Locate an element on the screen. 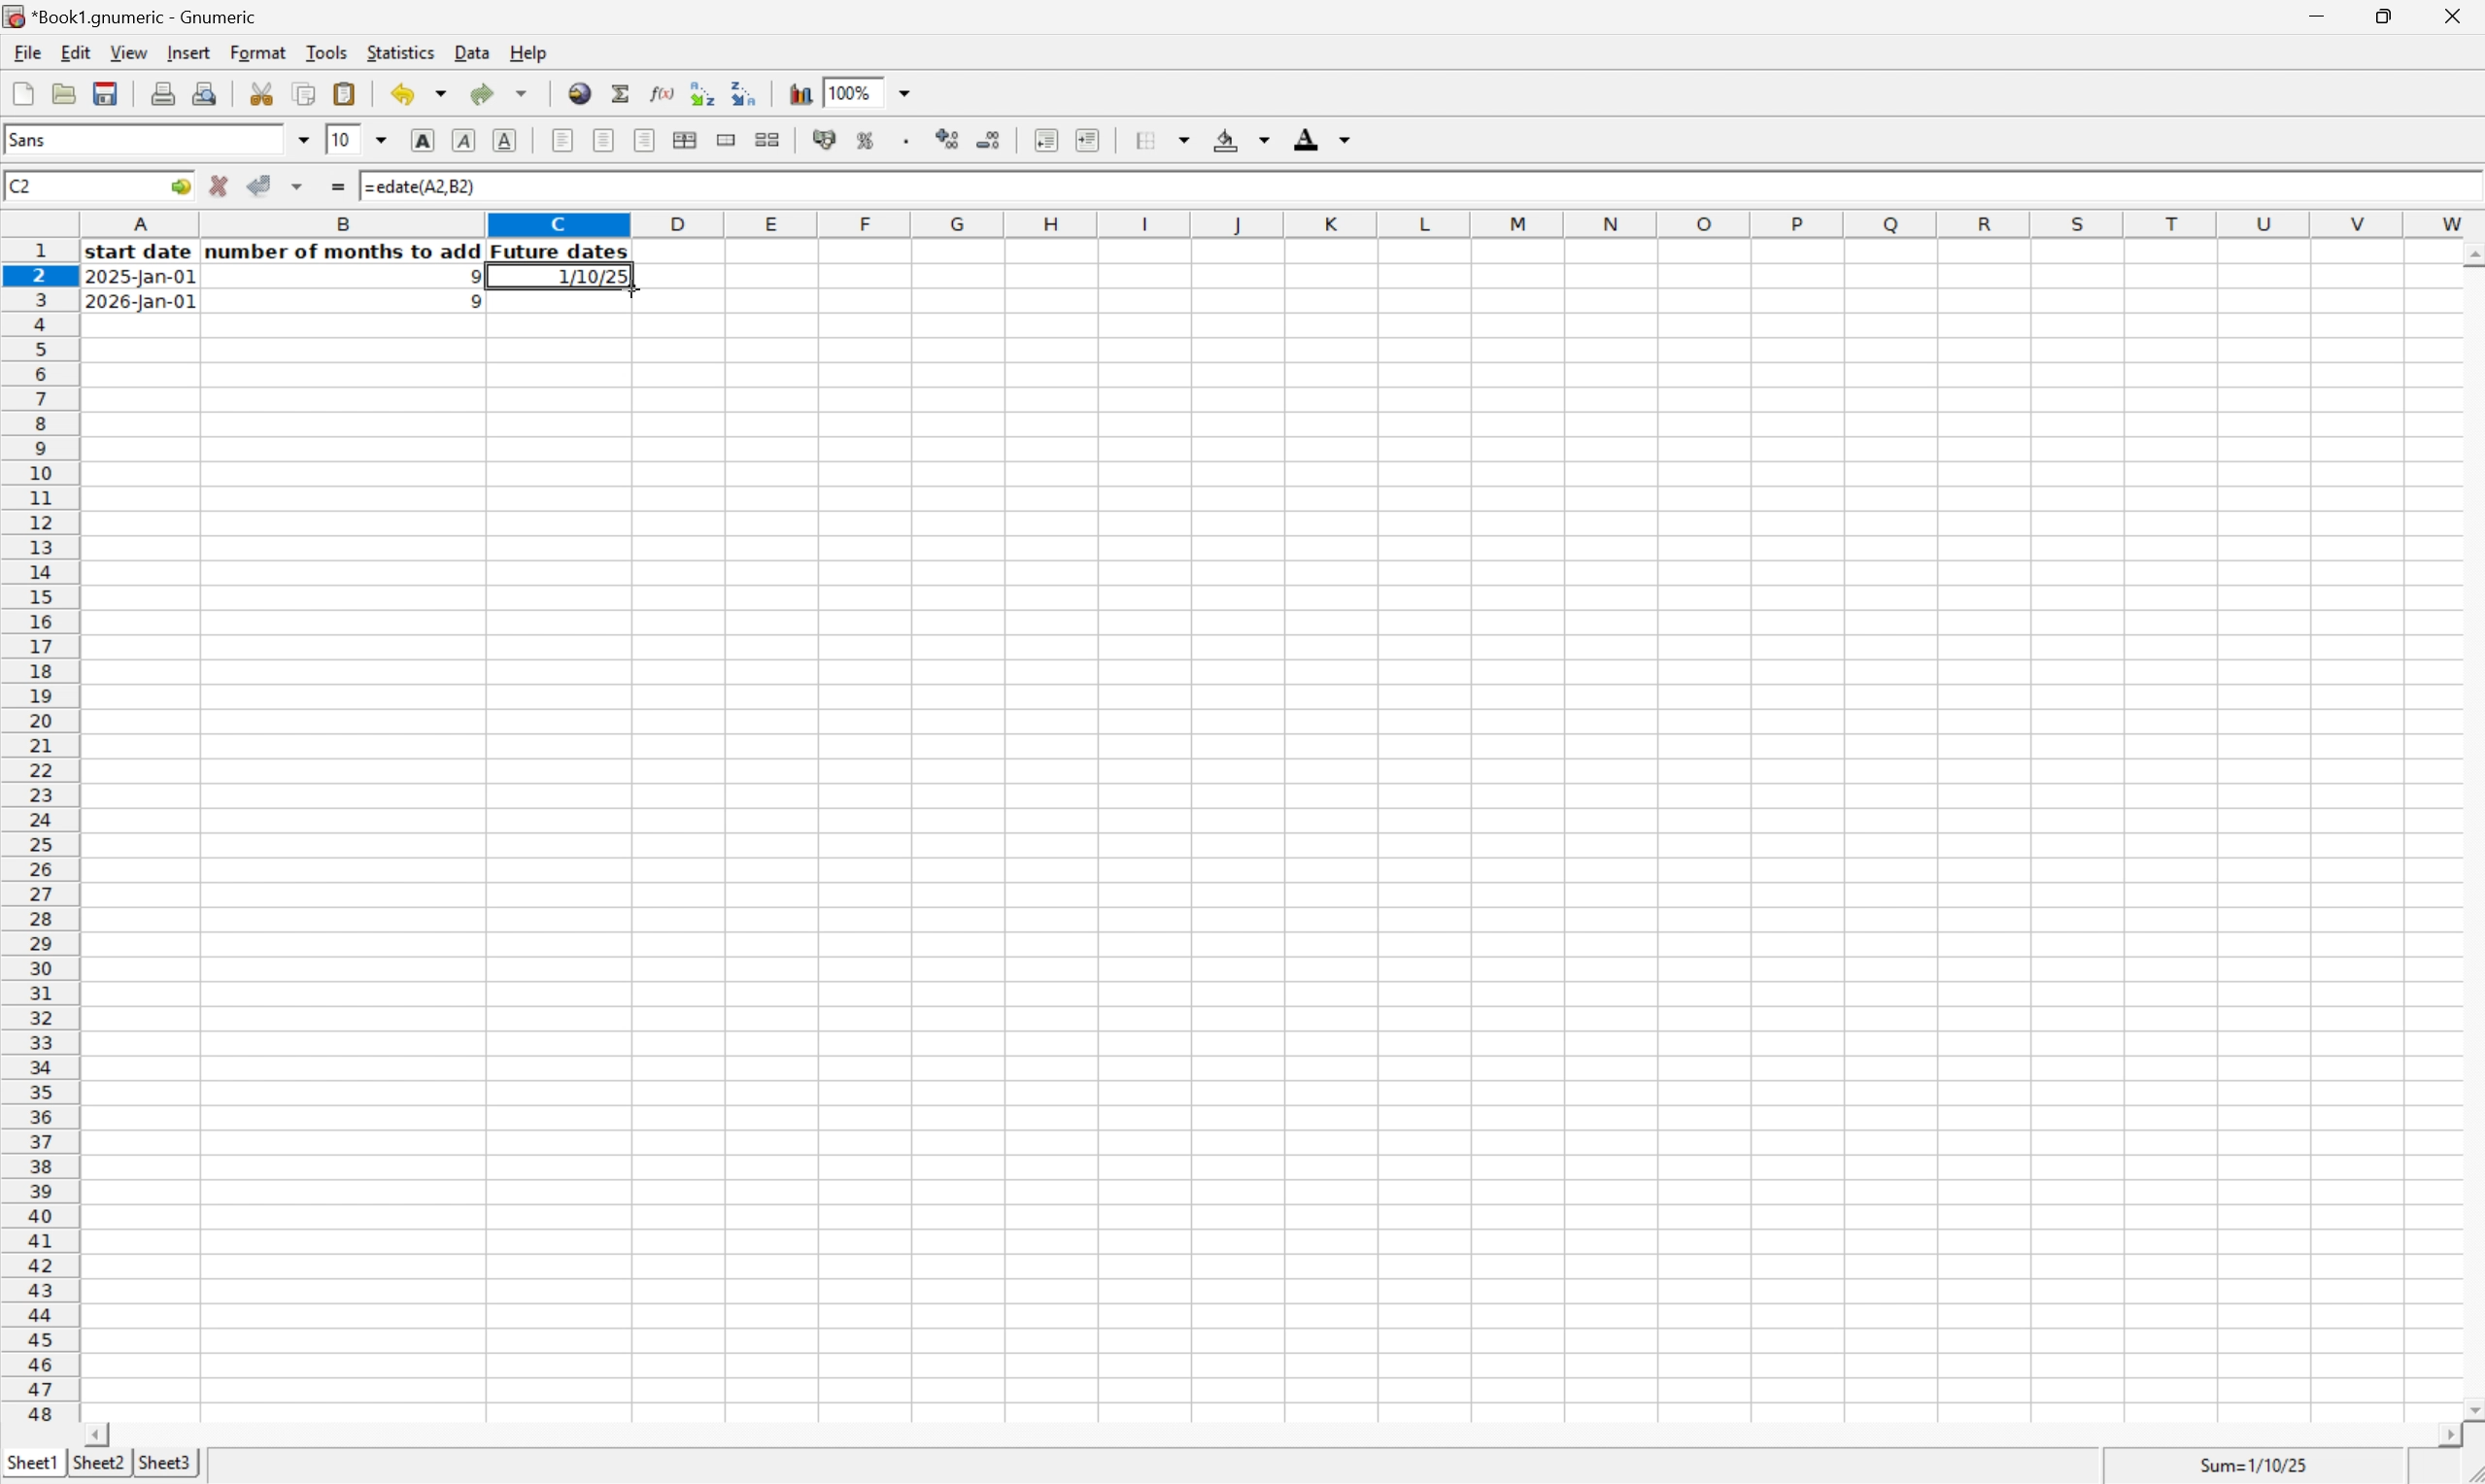 This screenshot has height=1484, width=2485. Redo is located at coordinates (497, 91).